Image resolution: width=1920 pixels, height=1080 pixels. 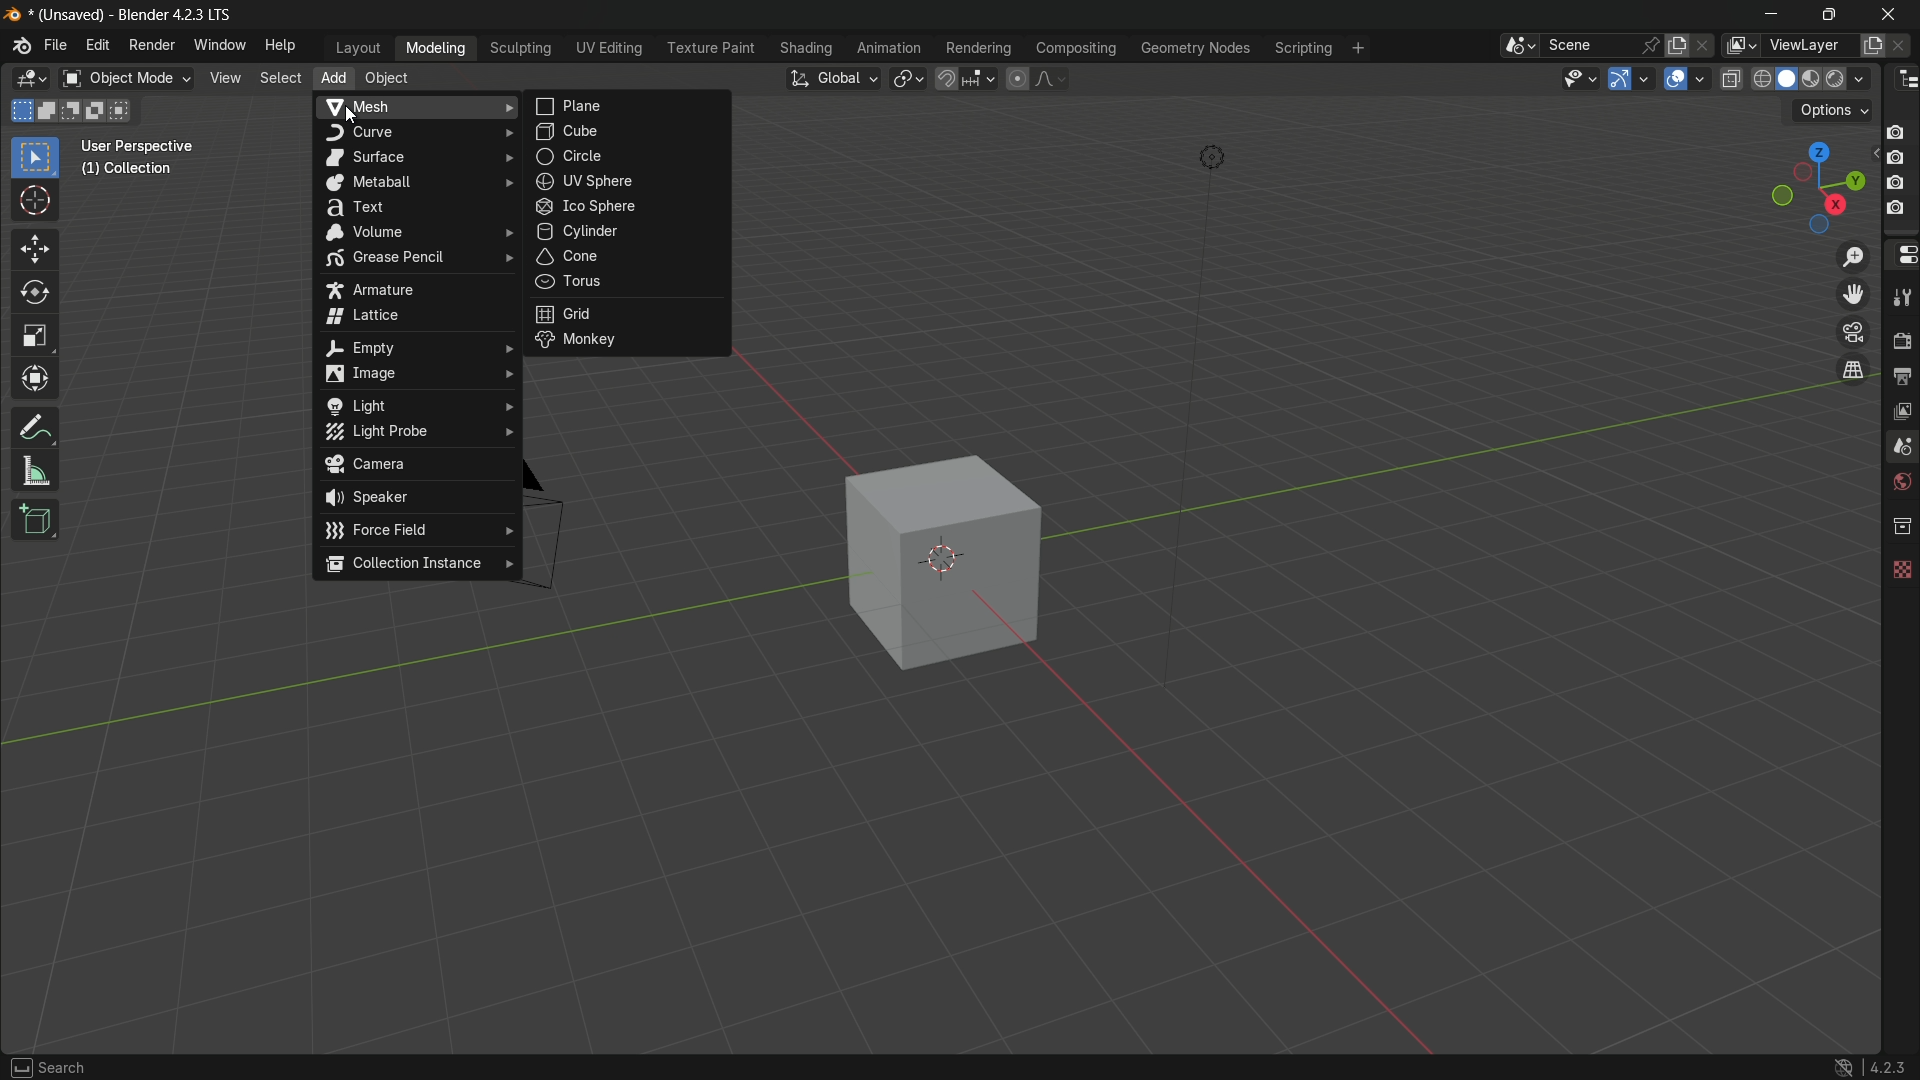 What do you see at coordinates (834, 78) in the screenshot?
I see `transformation orientation` at bounding box center [834, 78].